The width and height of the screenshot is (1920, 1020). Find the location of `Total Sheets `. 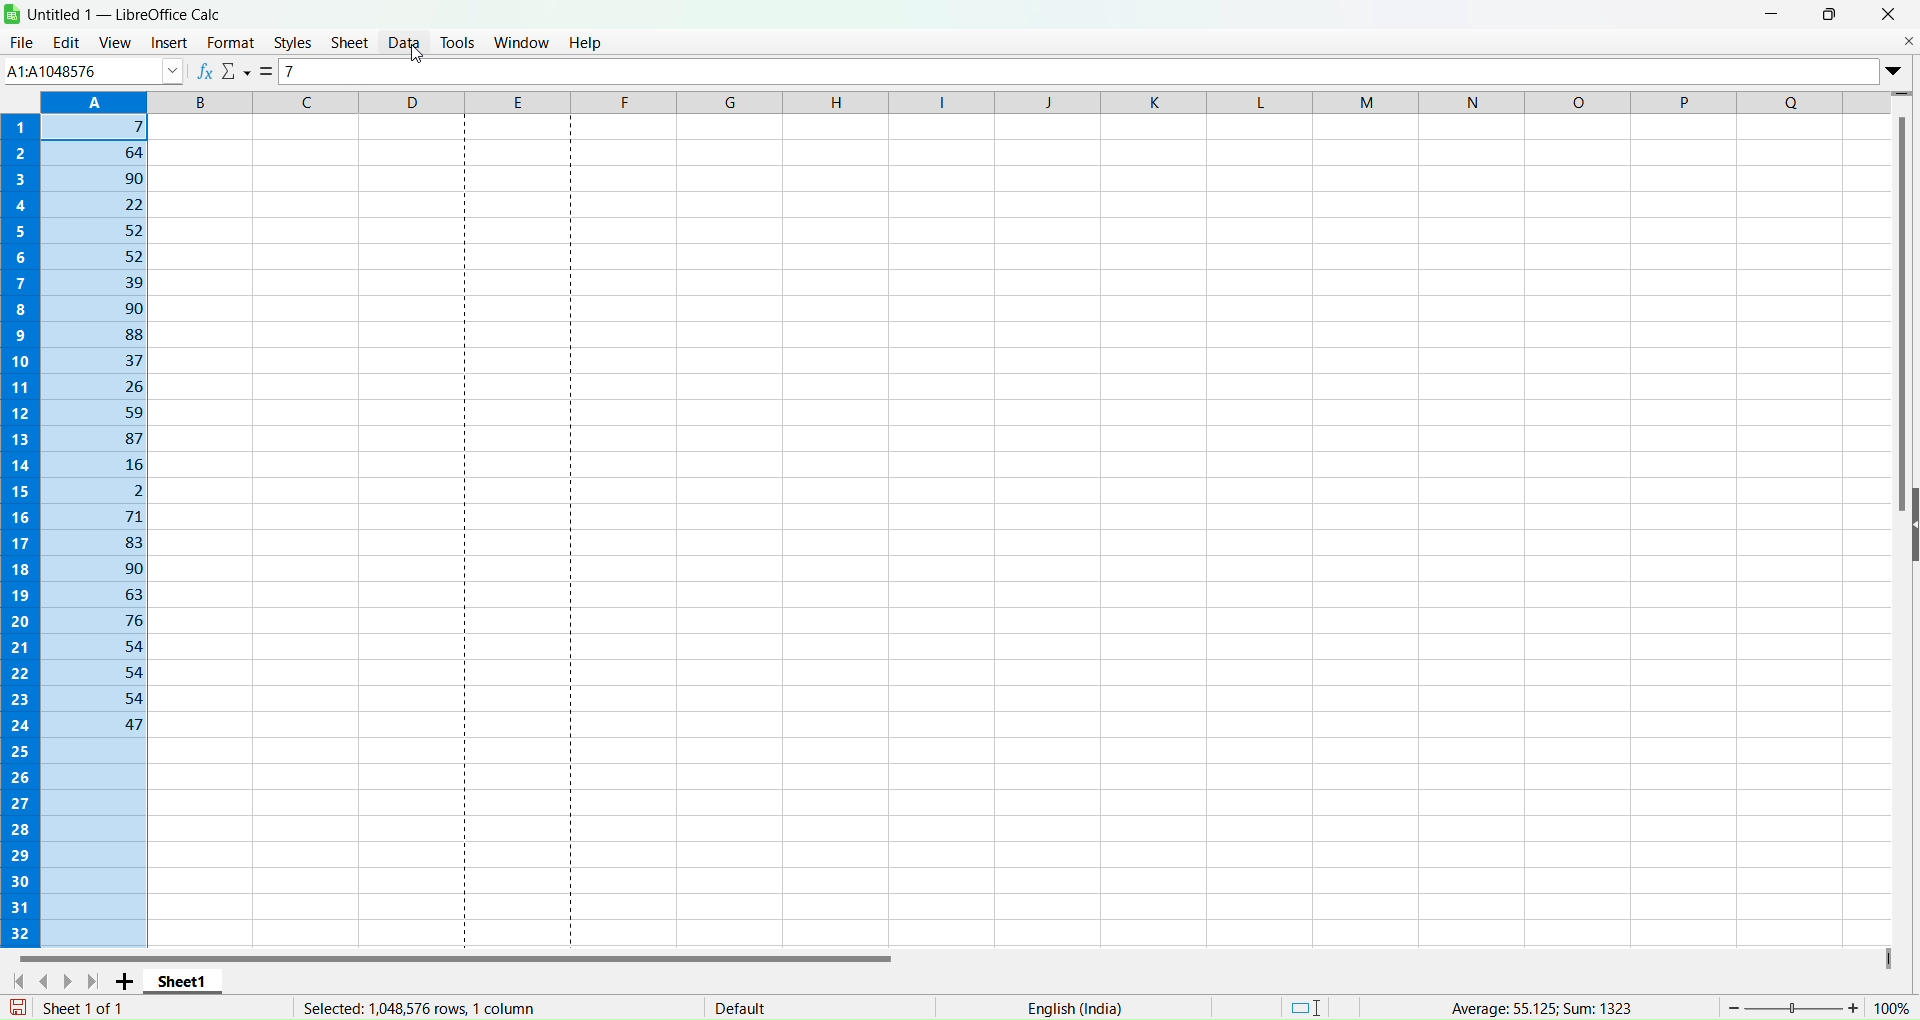

Total Sheets  is located at coordinates (83, 1007).